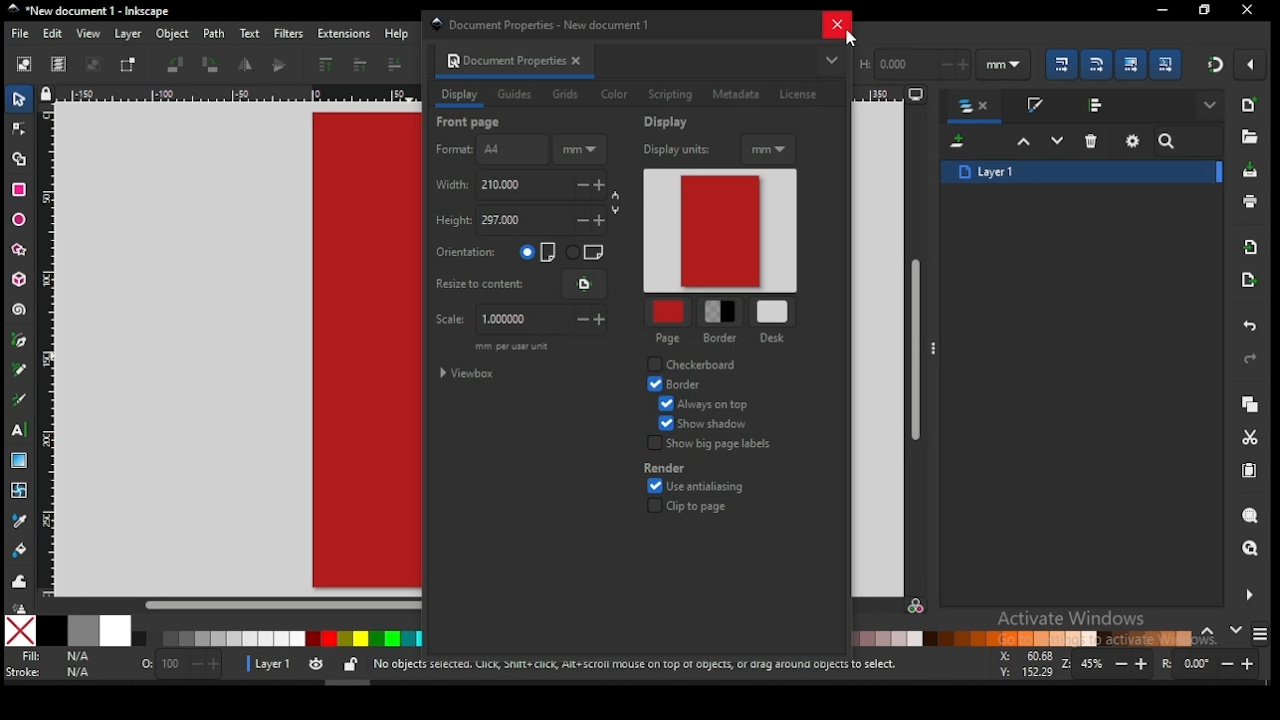 Image resolution: width=1280 pixels, height=720 pixels. I want to click on vertical ruler, so click(52, 348).